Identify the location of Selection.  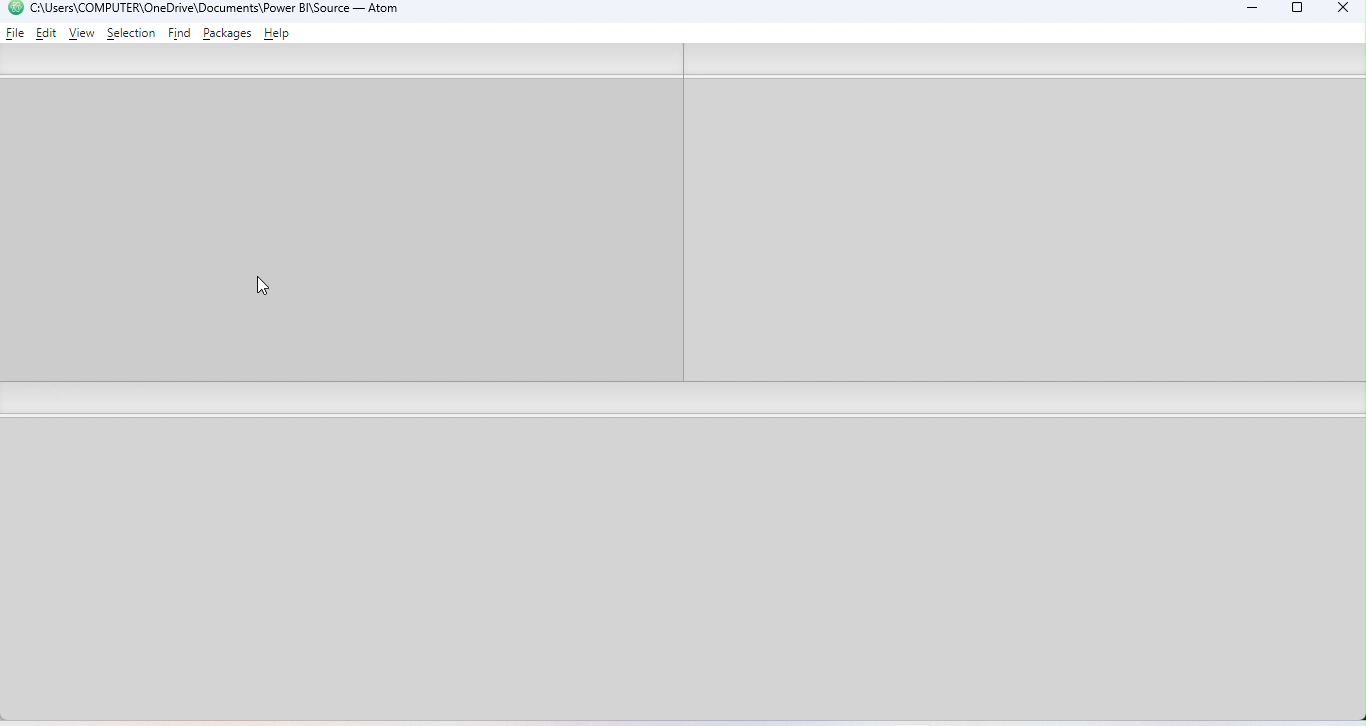
(131, 33).